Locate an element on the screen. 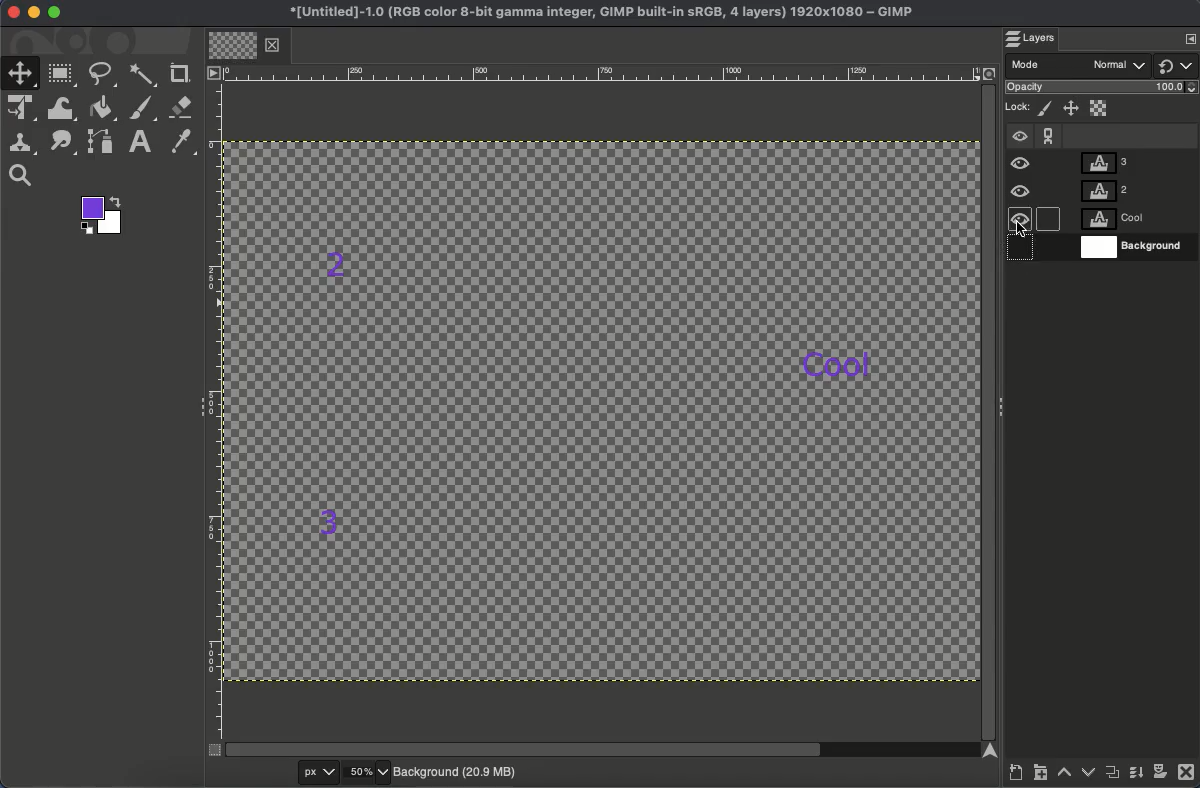 The height and width of the screenshot is (788, 1200). Create new layer group is located at coordinates (1041, 776).